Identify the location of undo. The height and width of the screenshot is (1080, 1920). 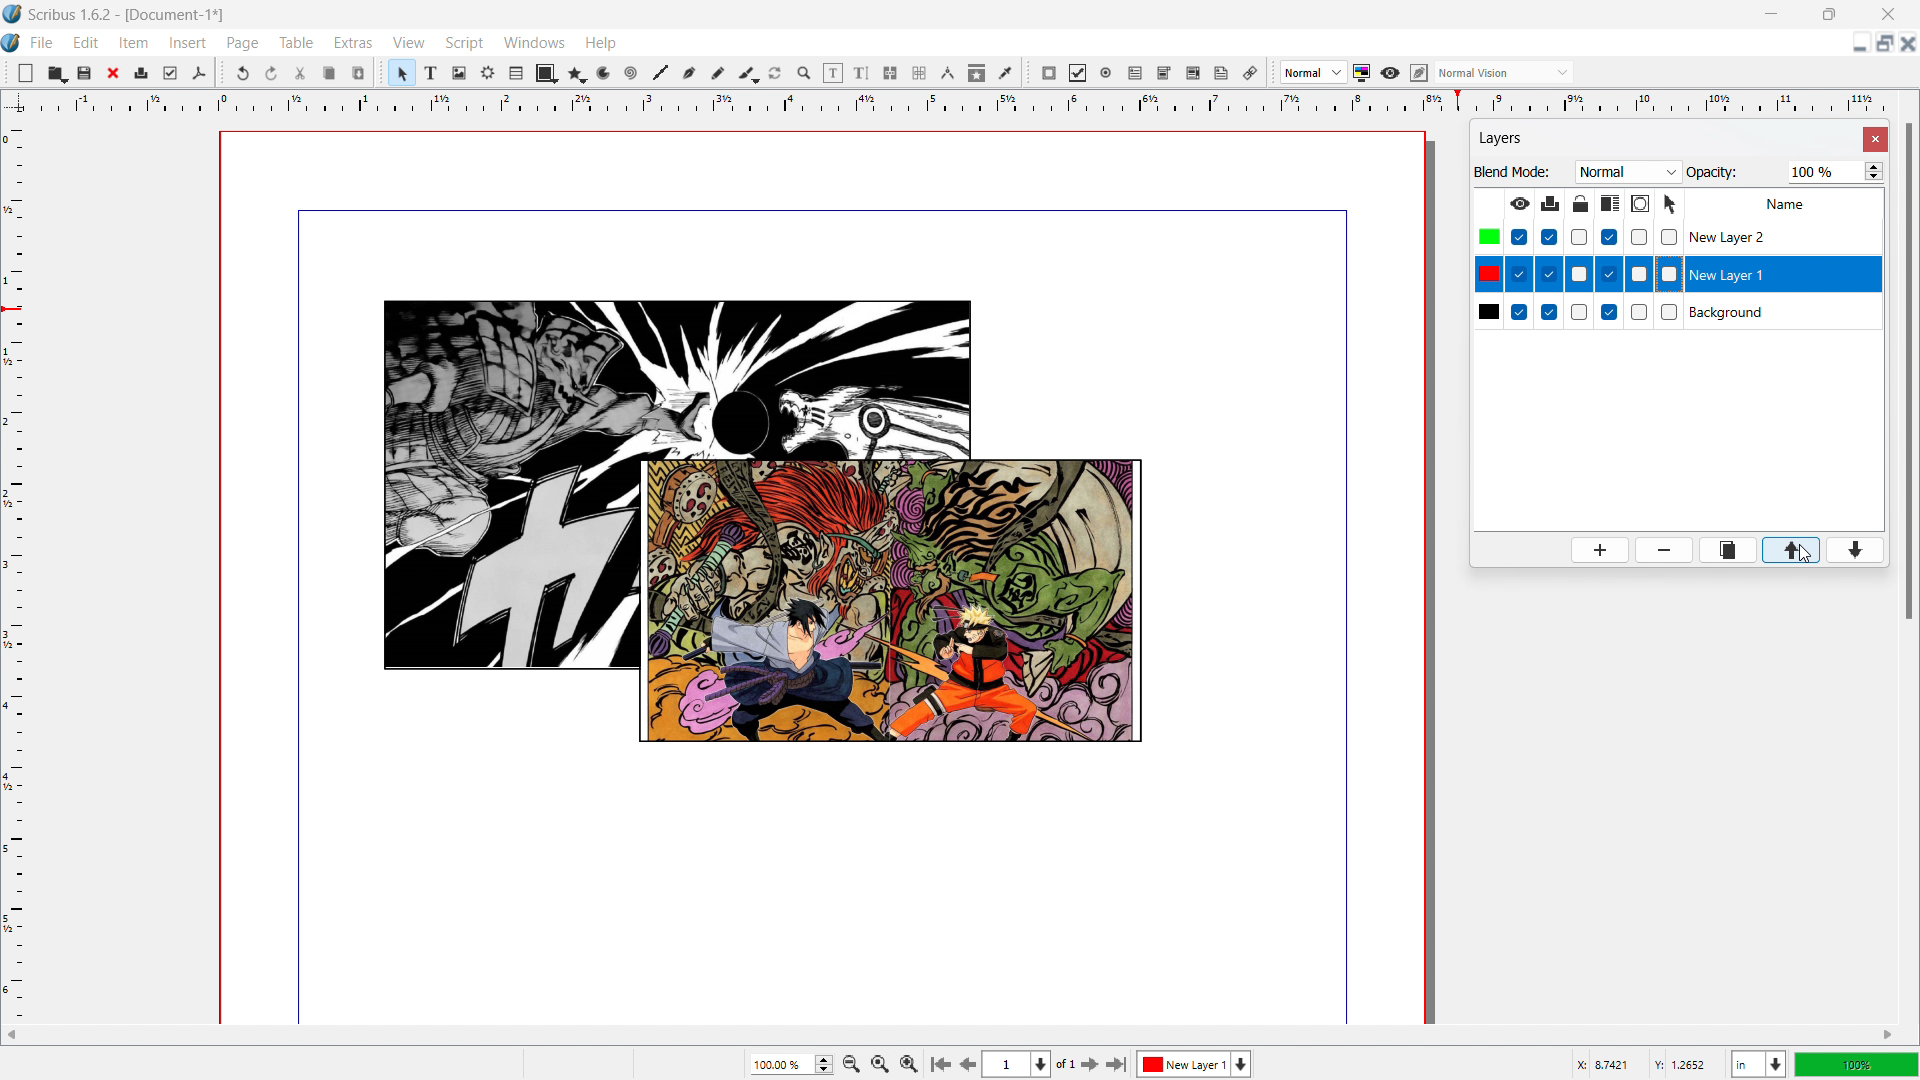
(242, 73).